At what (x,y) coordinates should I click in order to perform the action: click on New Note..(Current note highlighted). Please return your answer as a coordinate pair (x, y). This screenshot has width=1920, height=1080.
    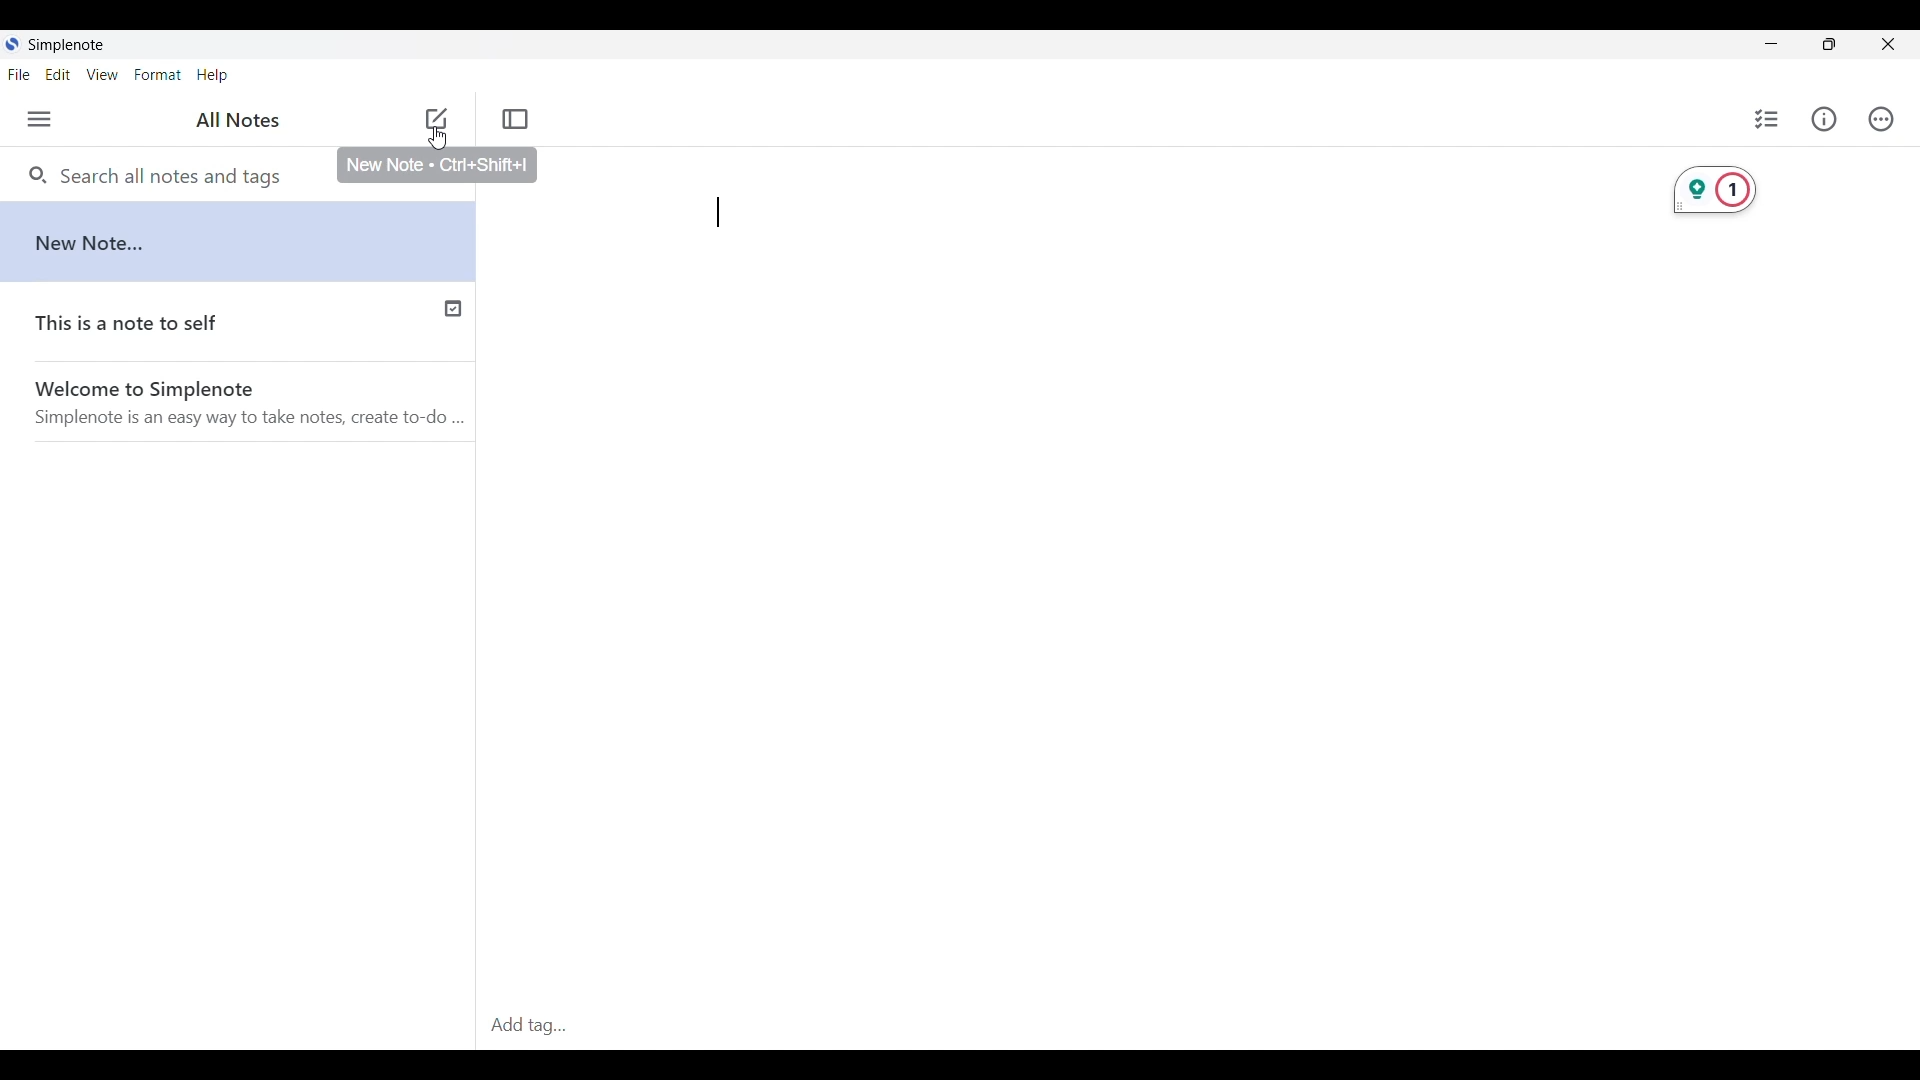
    Looking at the image, I should click on (238, 240).